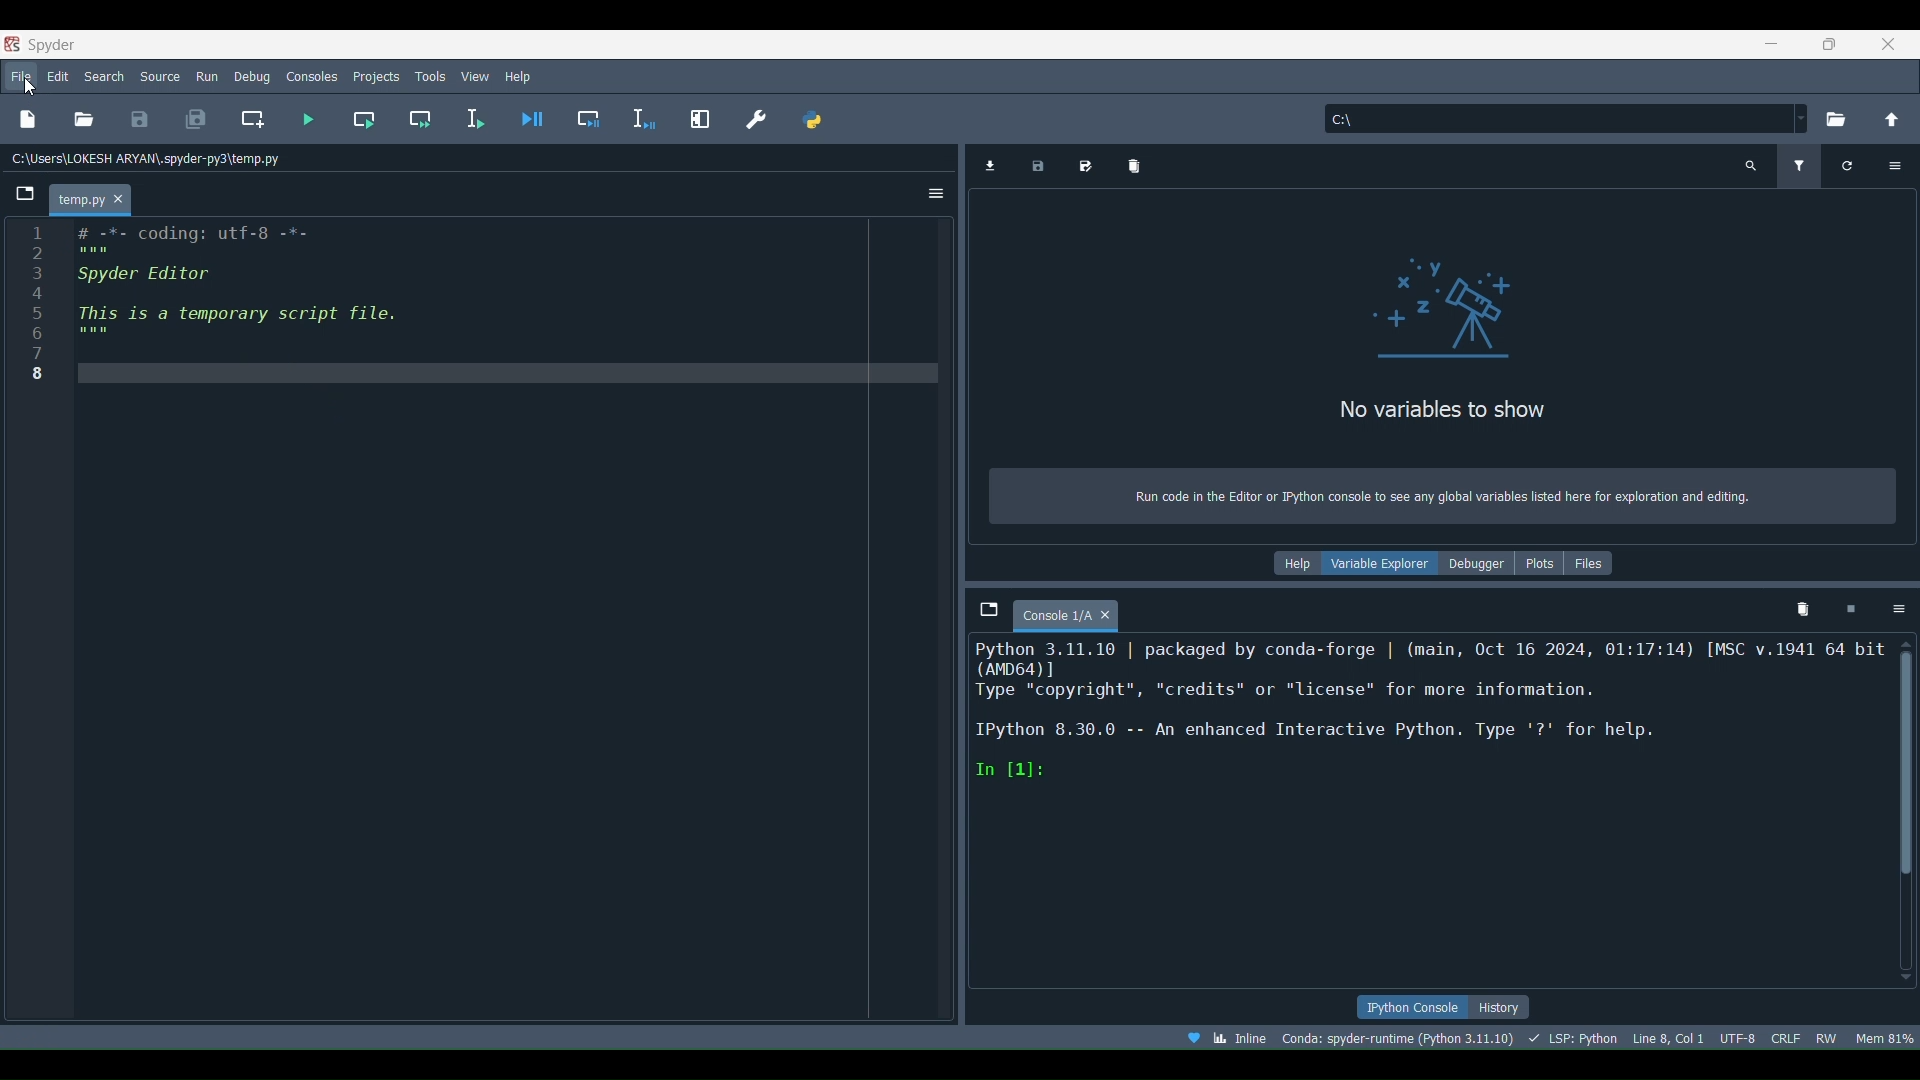 The image size is (1920, 1080). I want to click on Options, so click(1900, 165).